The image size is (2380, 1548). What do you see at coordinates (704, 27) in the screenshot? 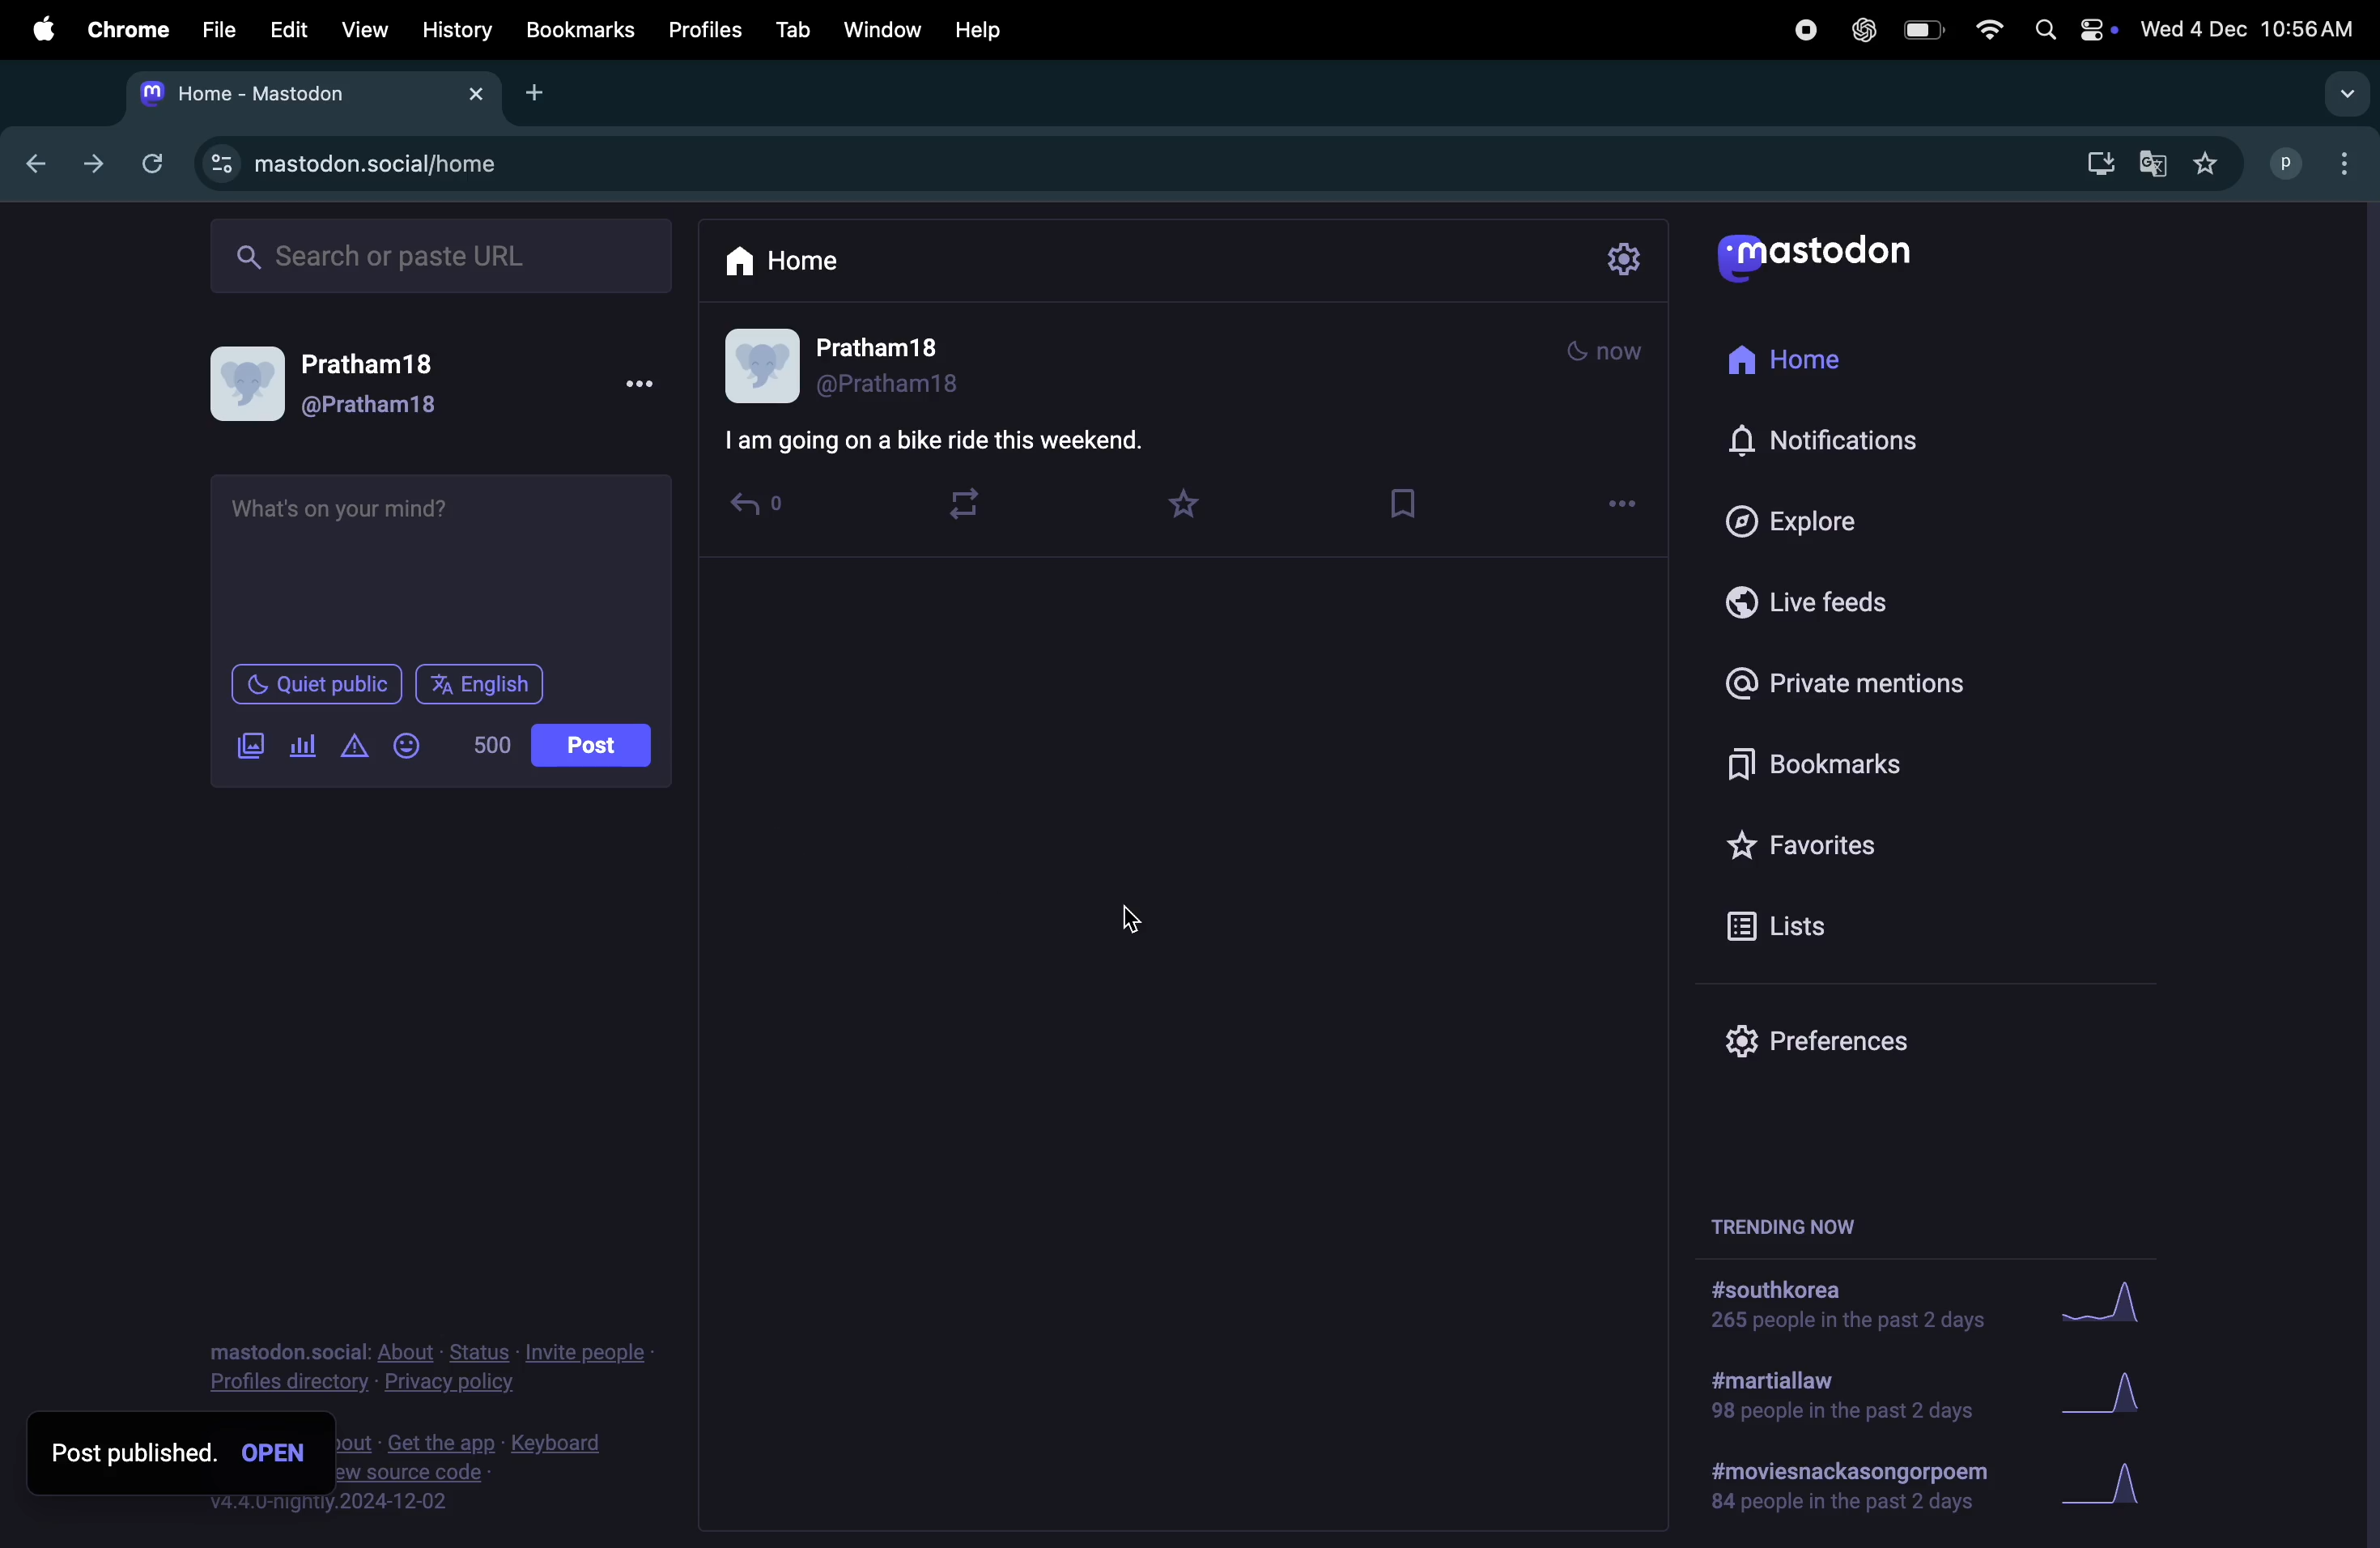
I see `Profiles` at bounding box center [704, 27].